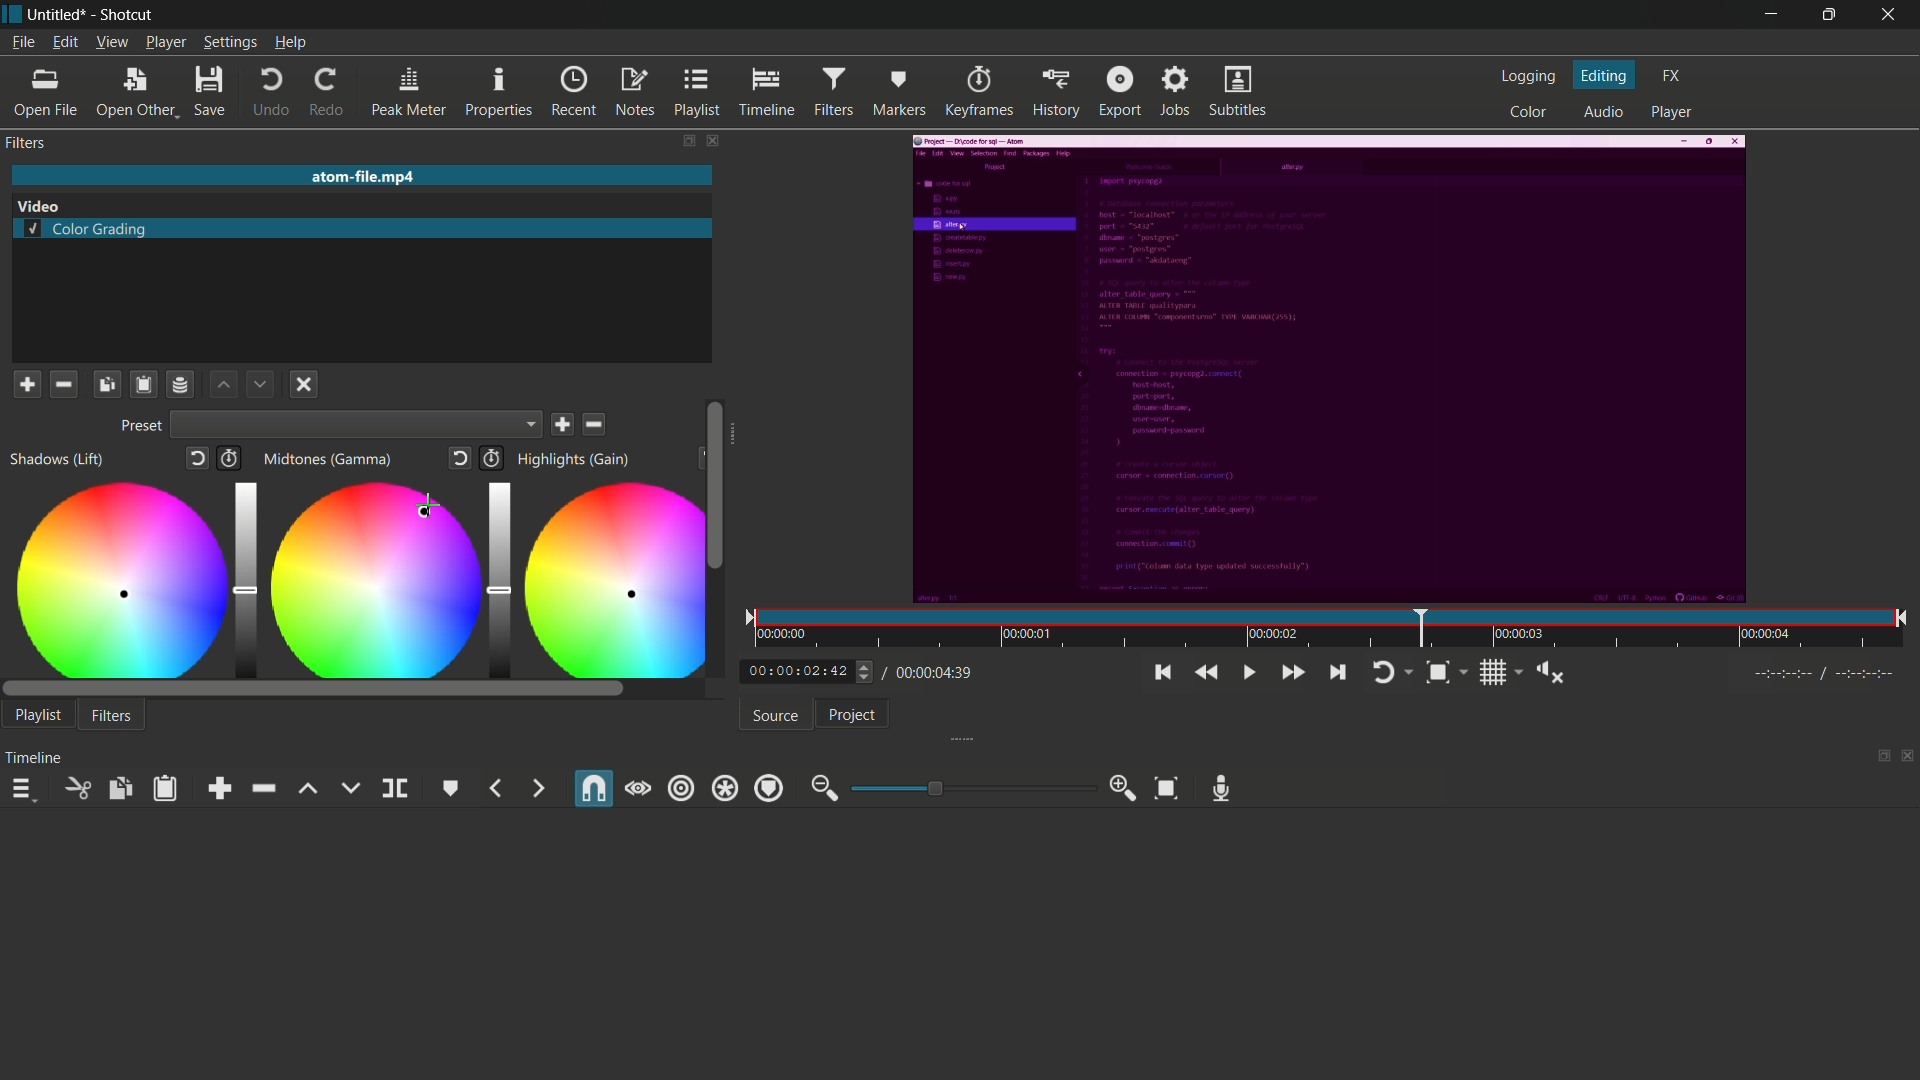  What do you see at coordinates (181, 384) in the screenshot?
I see `Channel` at bounding box center [181, 384].